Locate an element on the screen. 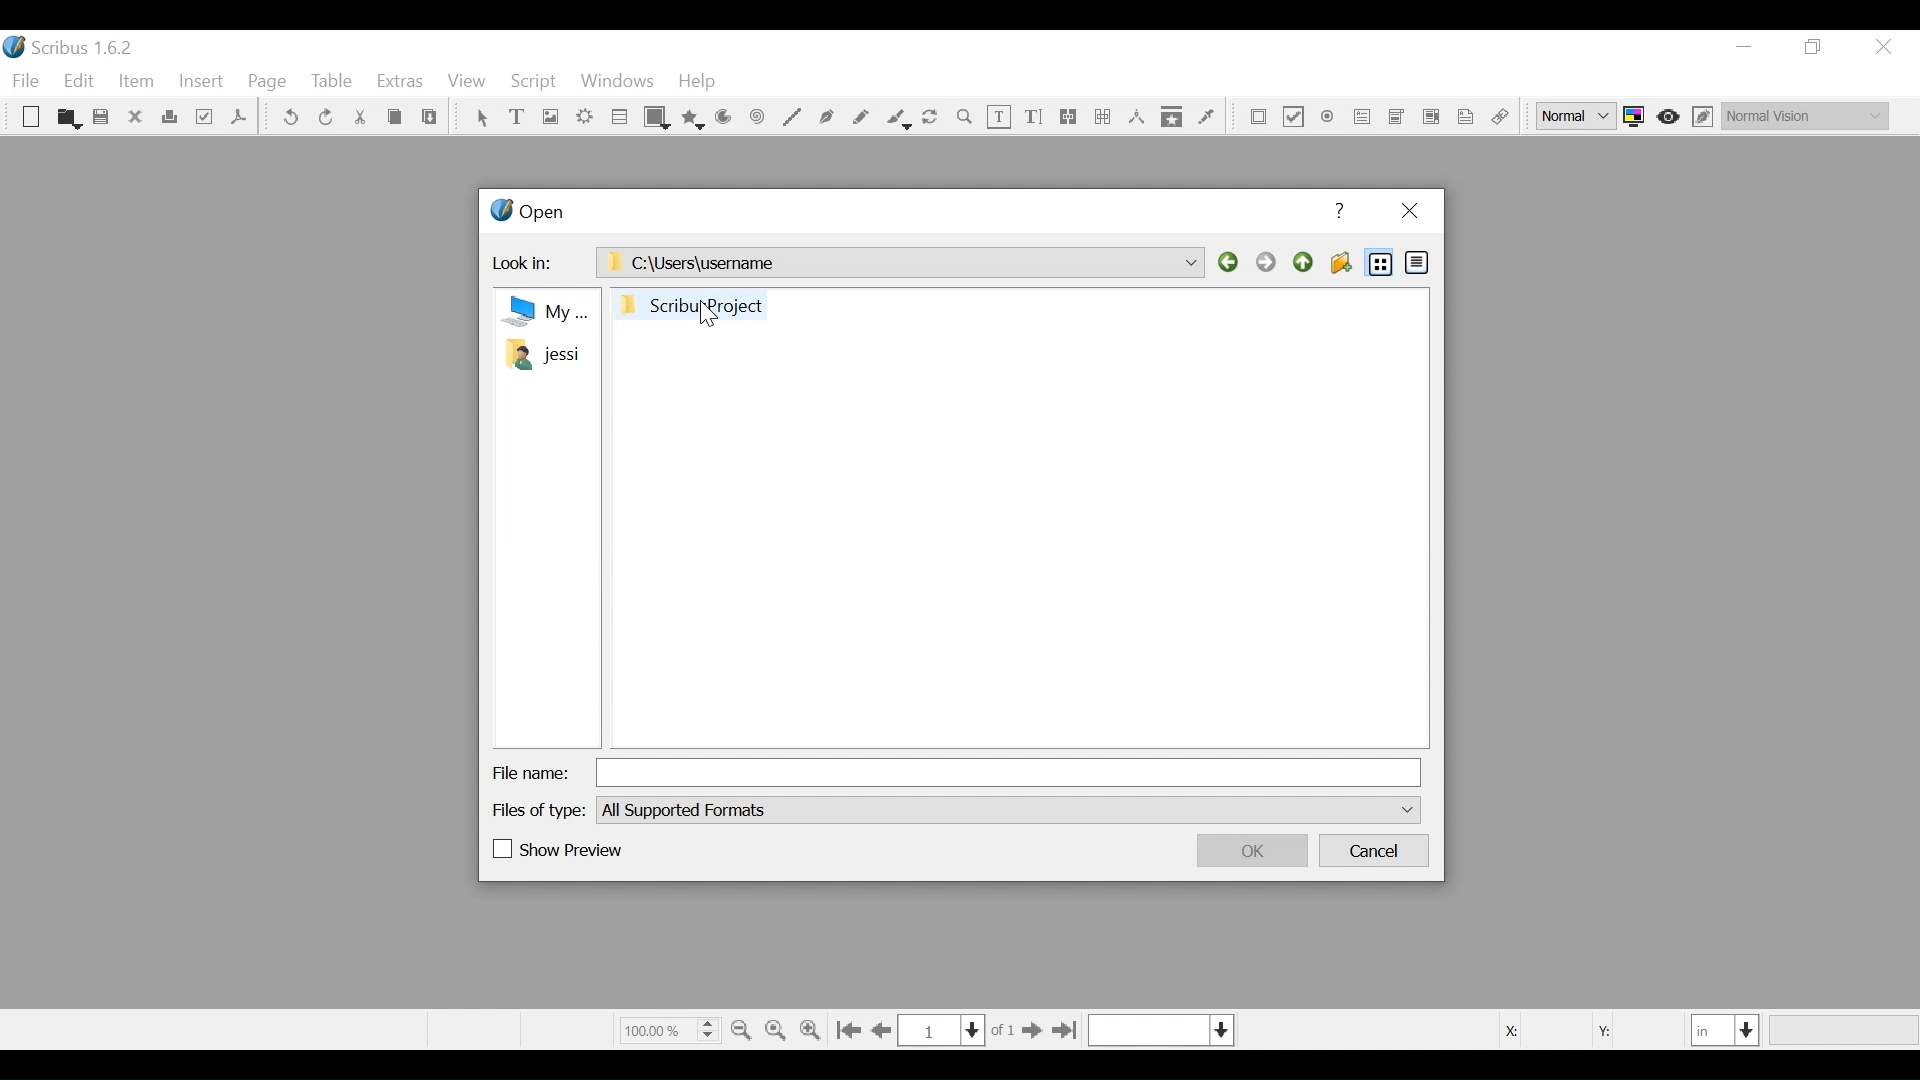 The height and width of the screenshot is (1080, 1920). Calligraphic line is located at coordinates (897, 119).